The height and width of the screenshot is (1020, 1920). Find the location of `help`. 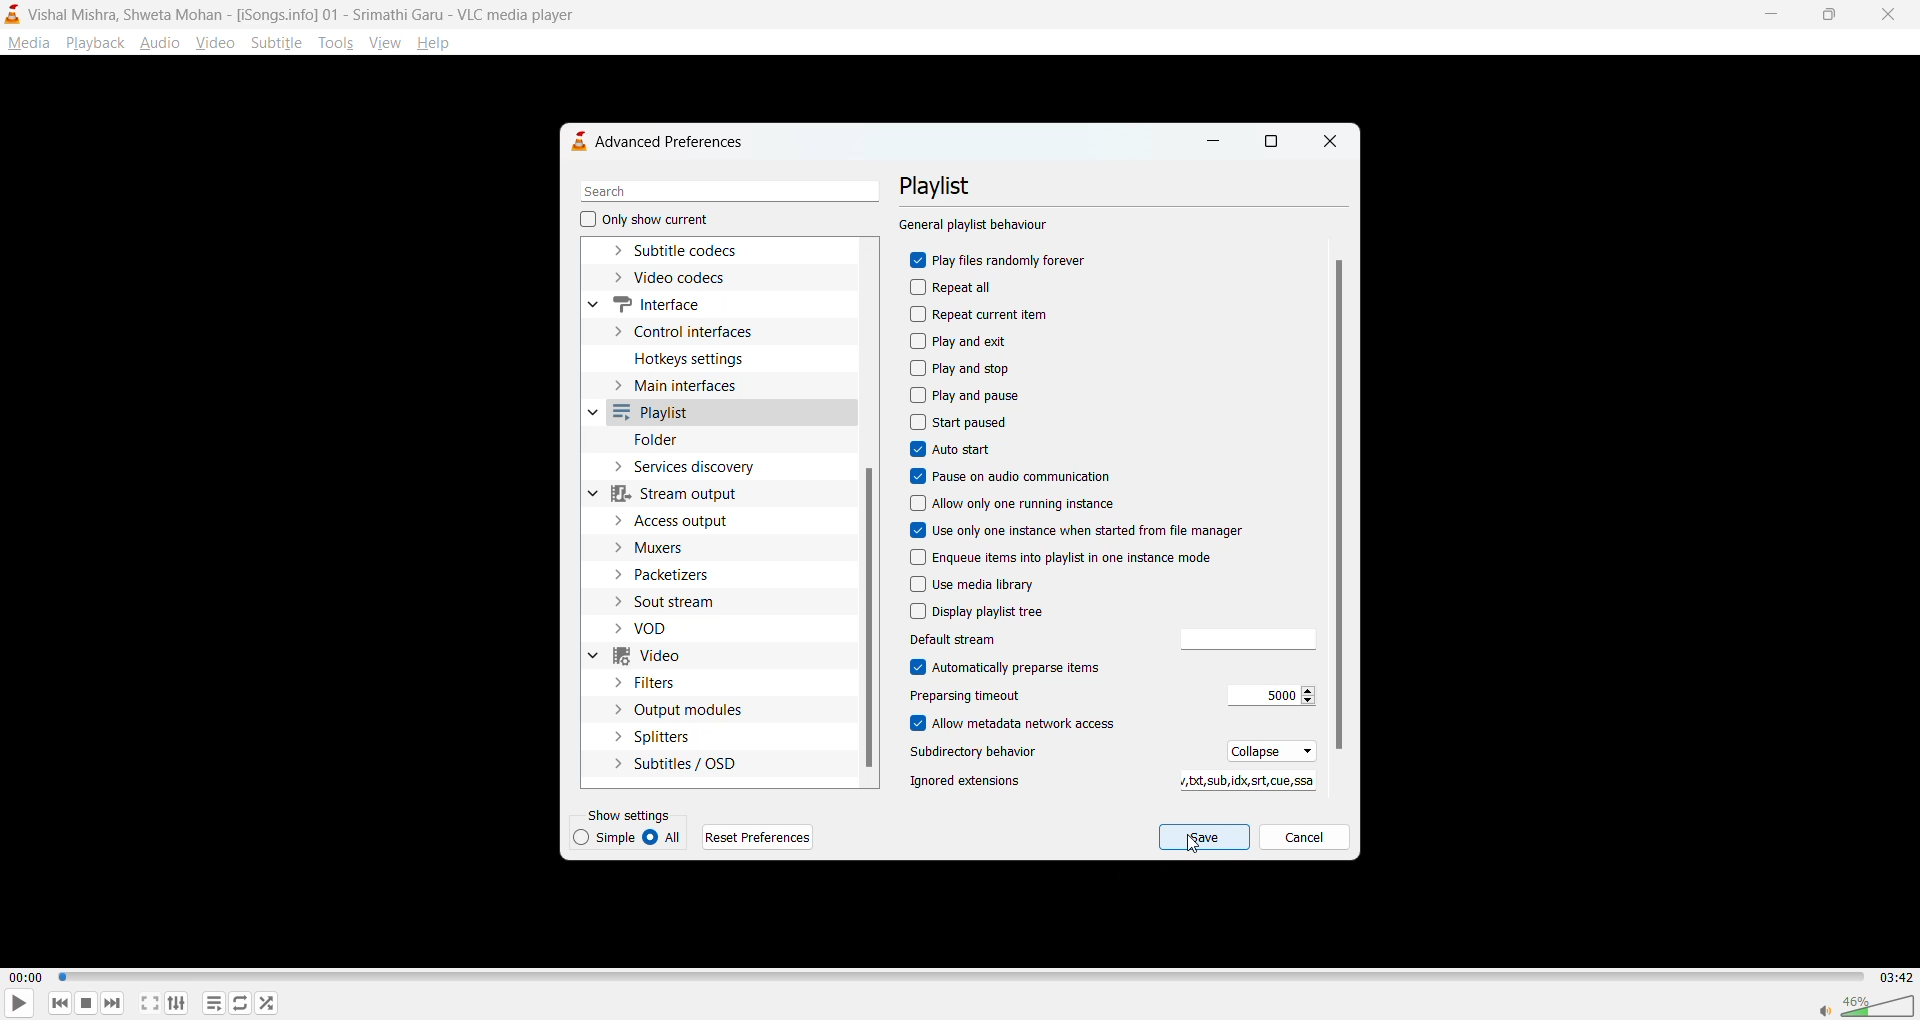

help is located at coordinates (437, 45).